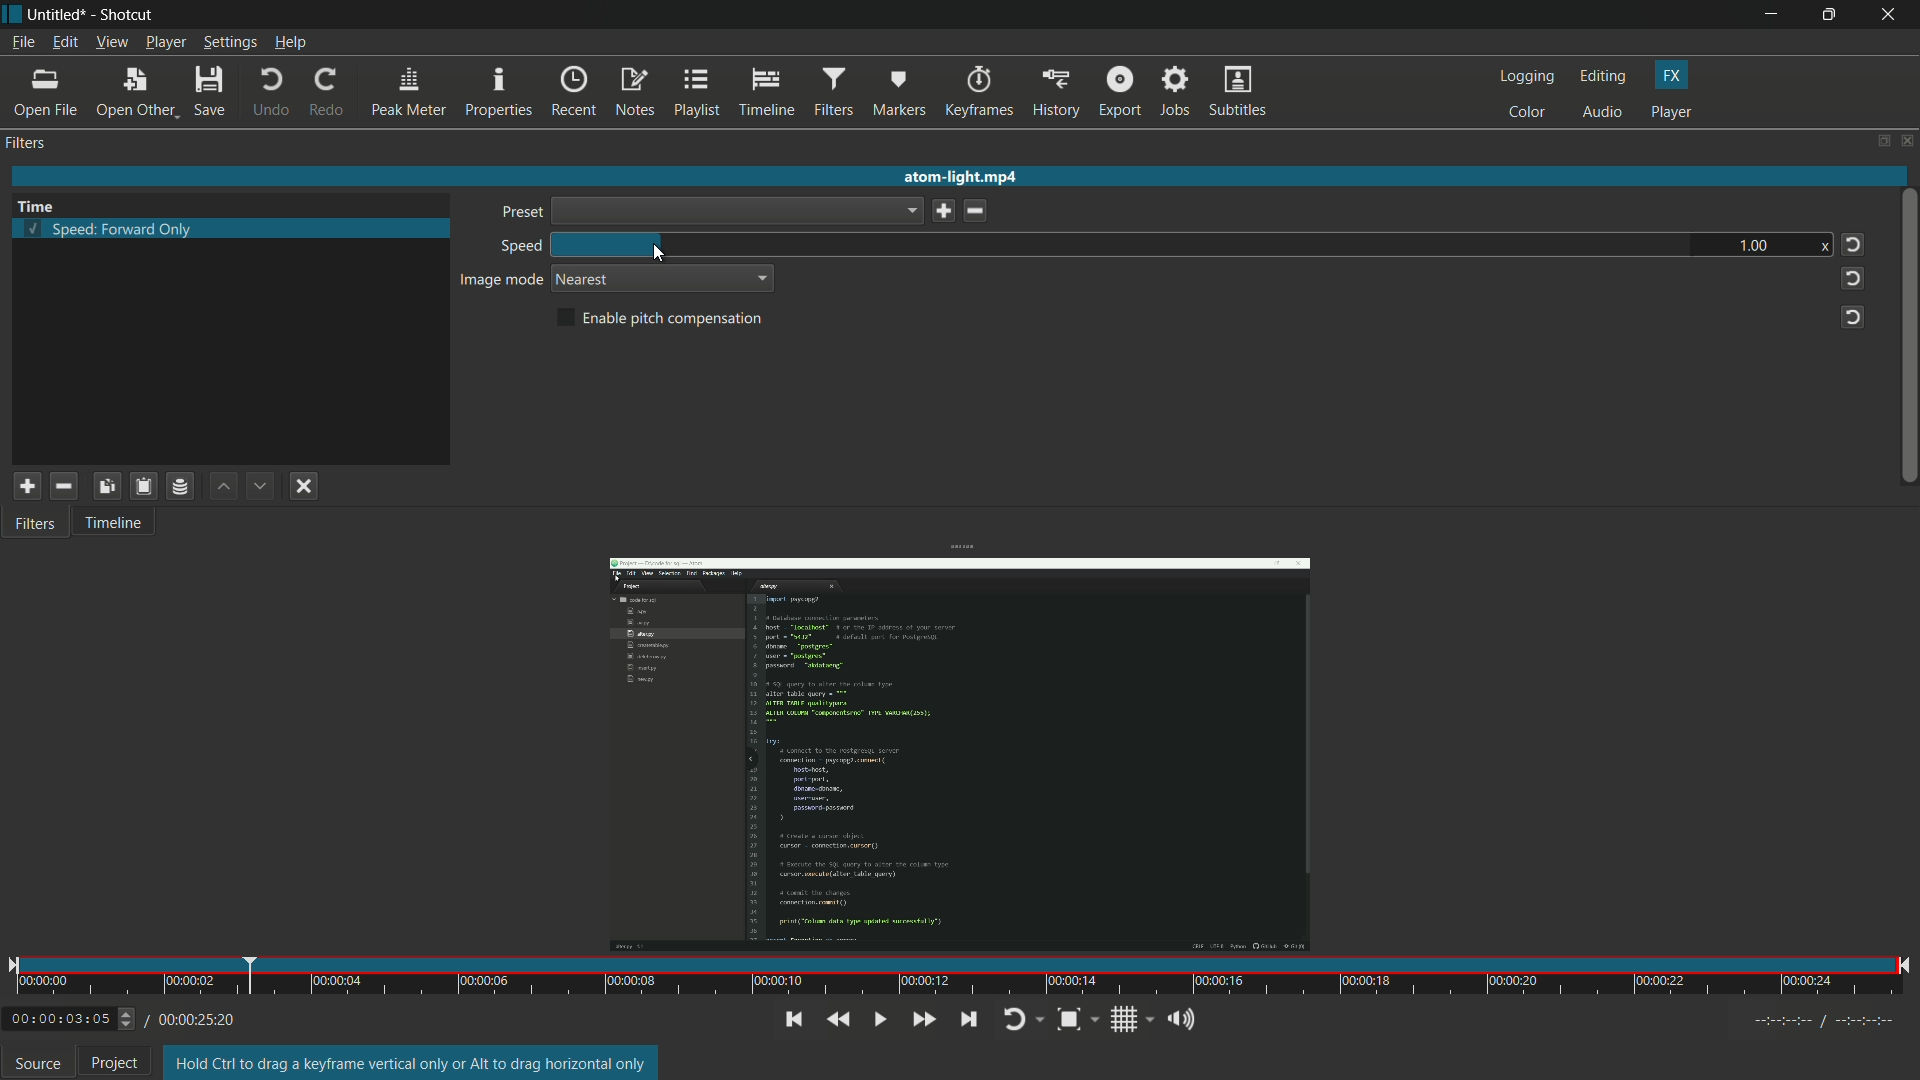 This screenshot has height=1080, width=1920. Describe the element at coordinates (637, 93) in the screenshot. I see `notes` at that location.